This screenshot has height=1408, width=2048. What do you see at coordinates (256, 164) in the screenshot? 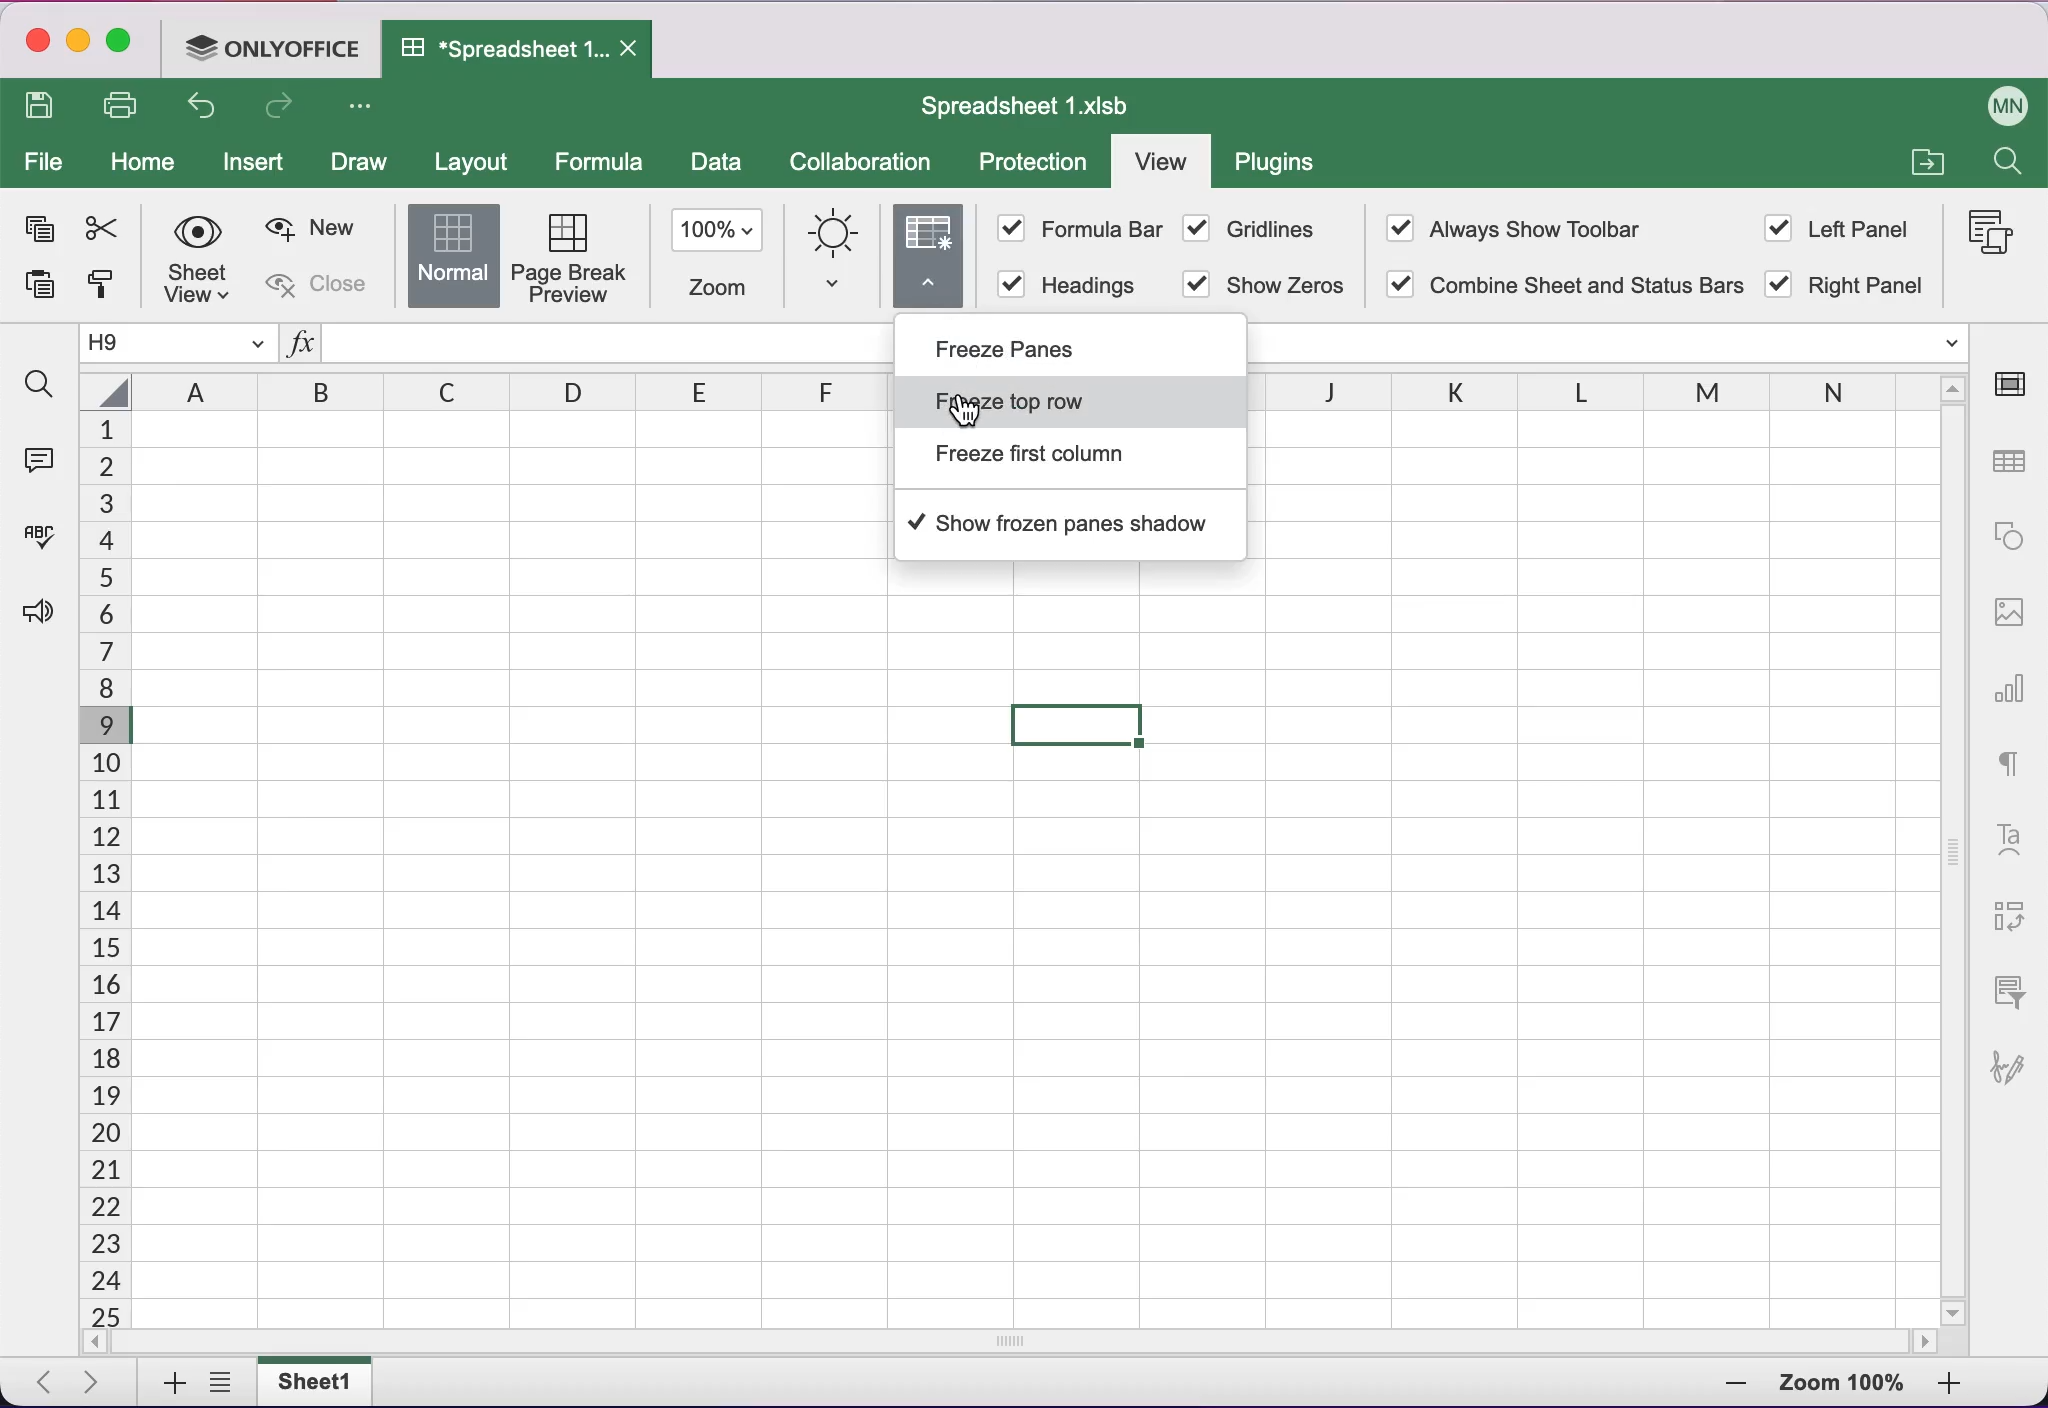
I see `insert` at bounding box center [256, 164].